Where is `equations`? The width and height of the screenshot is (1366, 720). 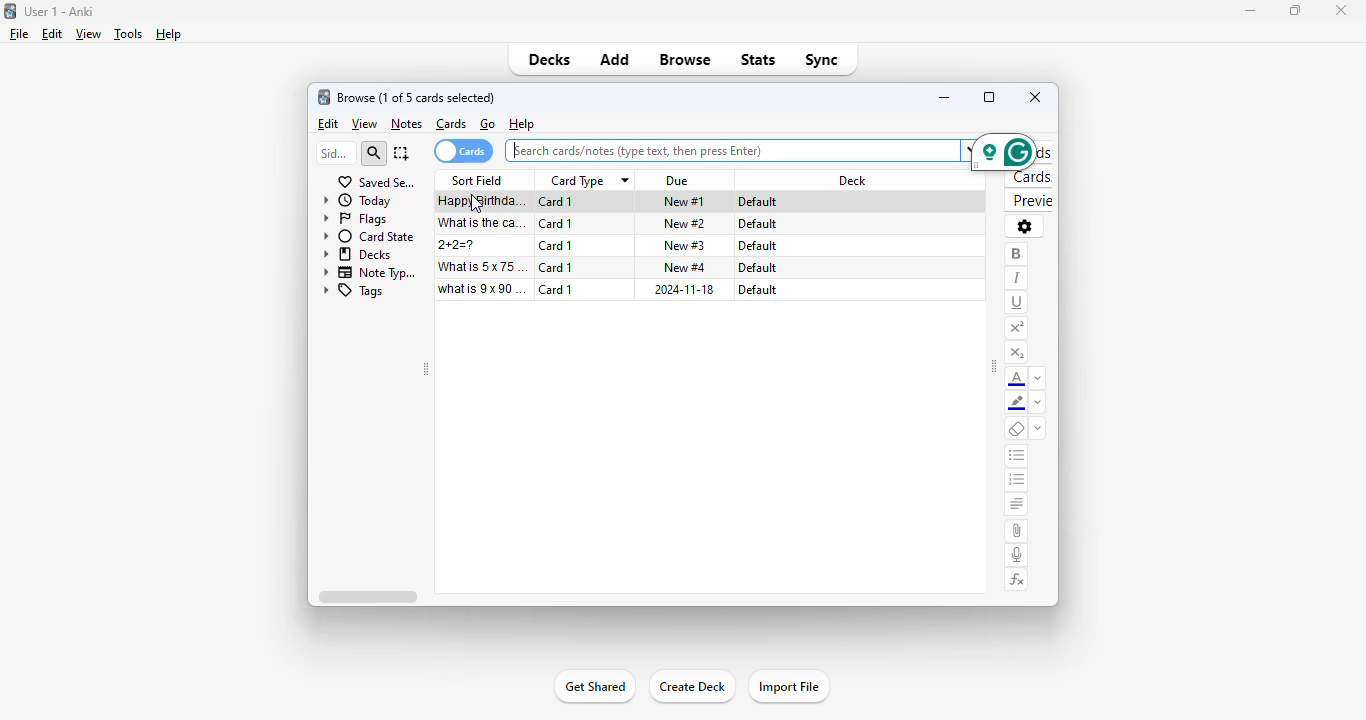
equations is located at coordinates (1018, 580).